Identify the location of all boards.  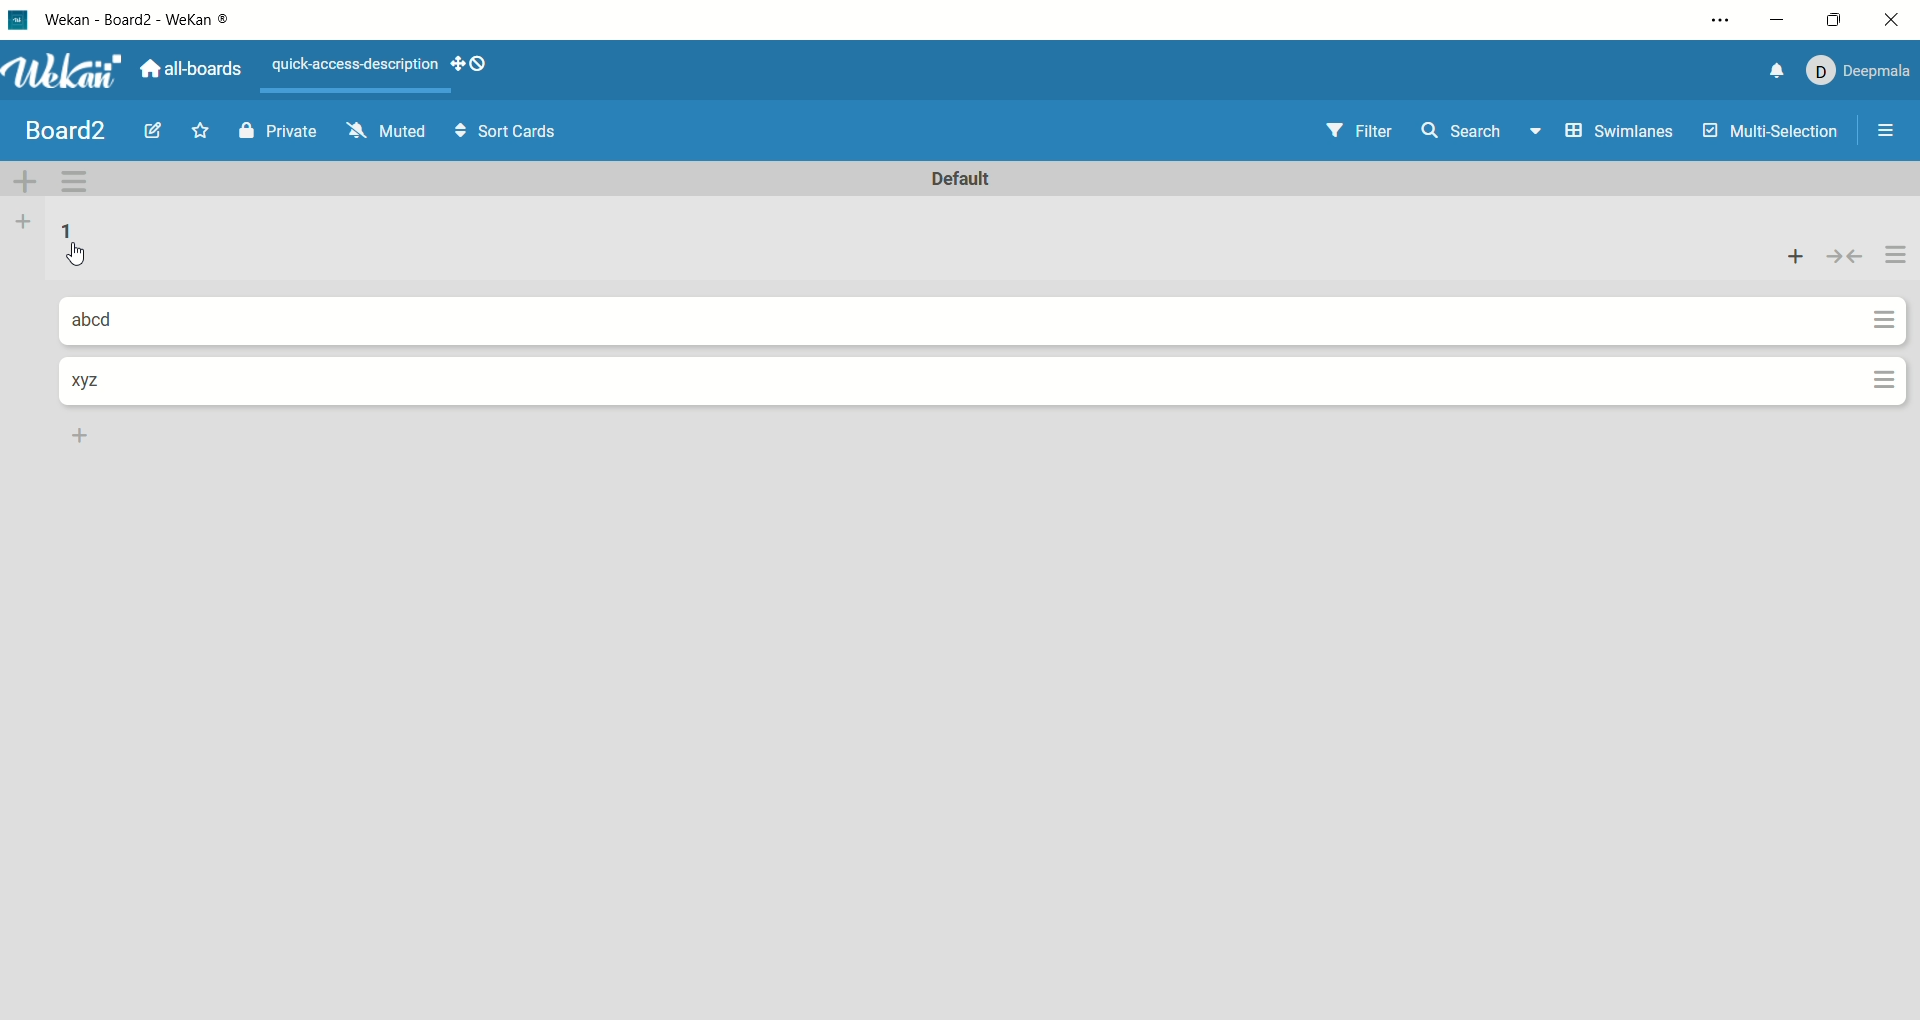
(193, 66).